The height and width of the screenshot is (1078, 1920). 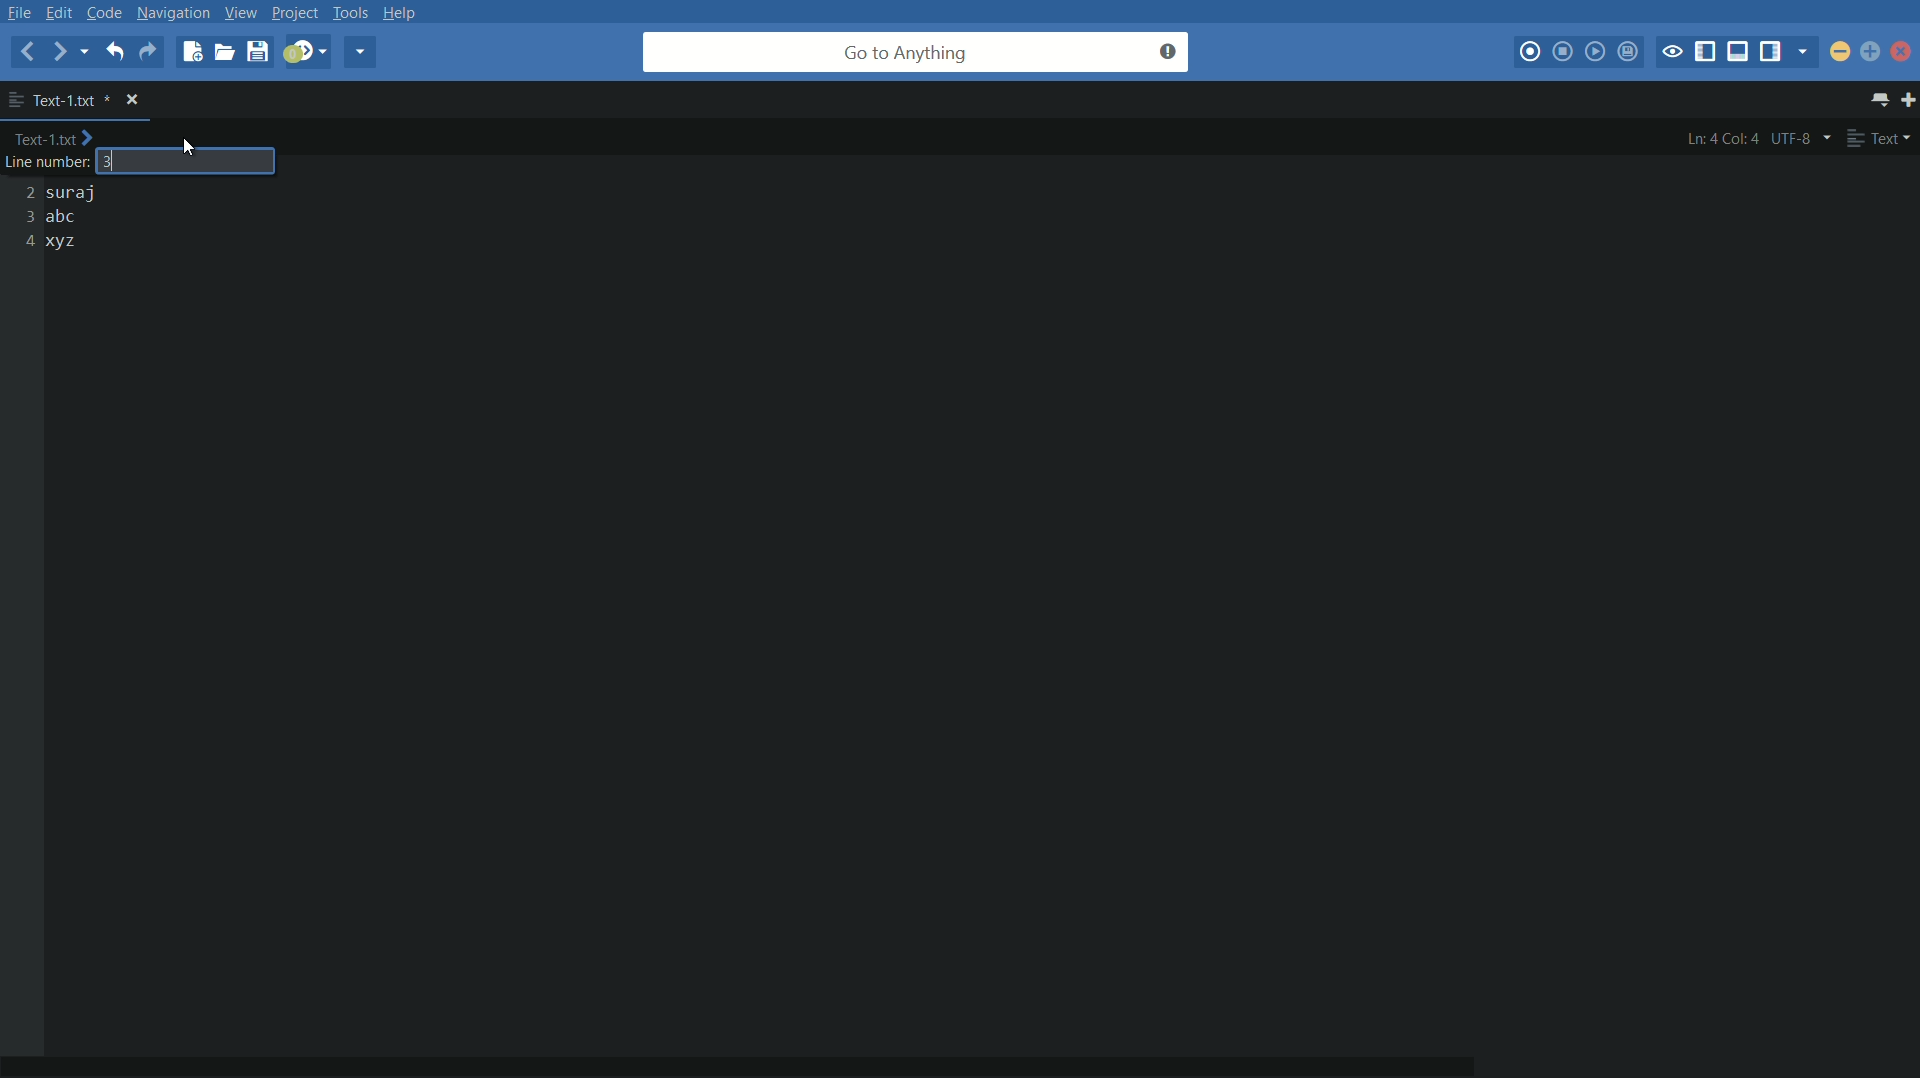 What do you see at coordinates (1807, 52) in the screenshot?
I see `show specific sidebar/tab` at bounding box center [1807, 52].